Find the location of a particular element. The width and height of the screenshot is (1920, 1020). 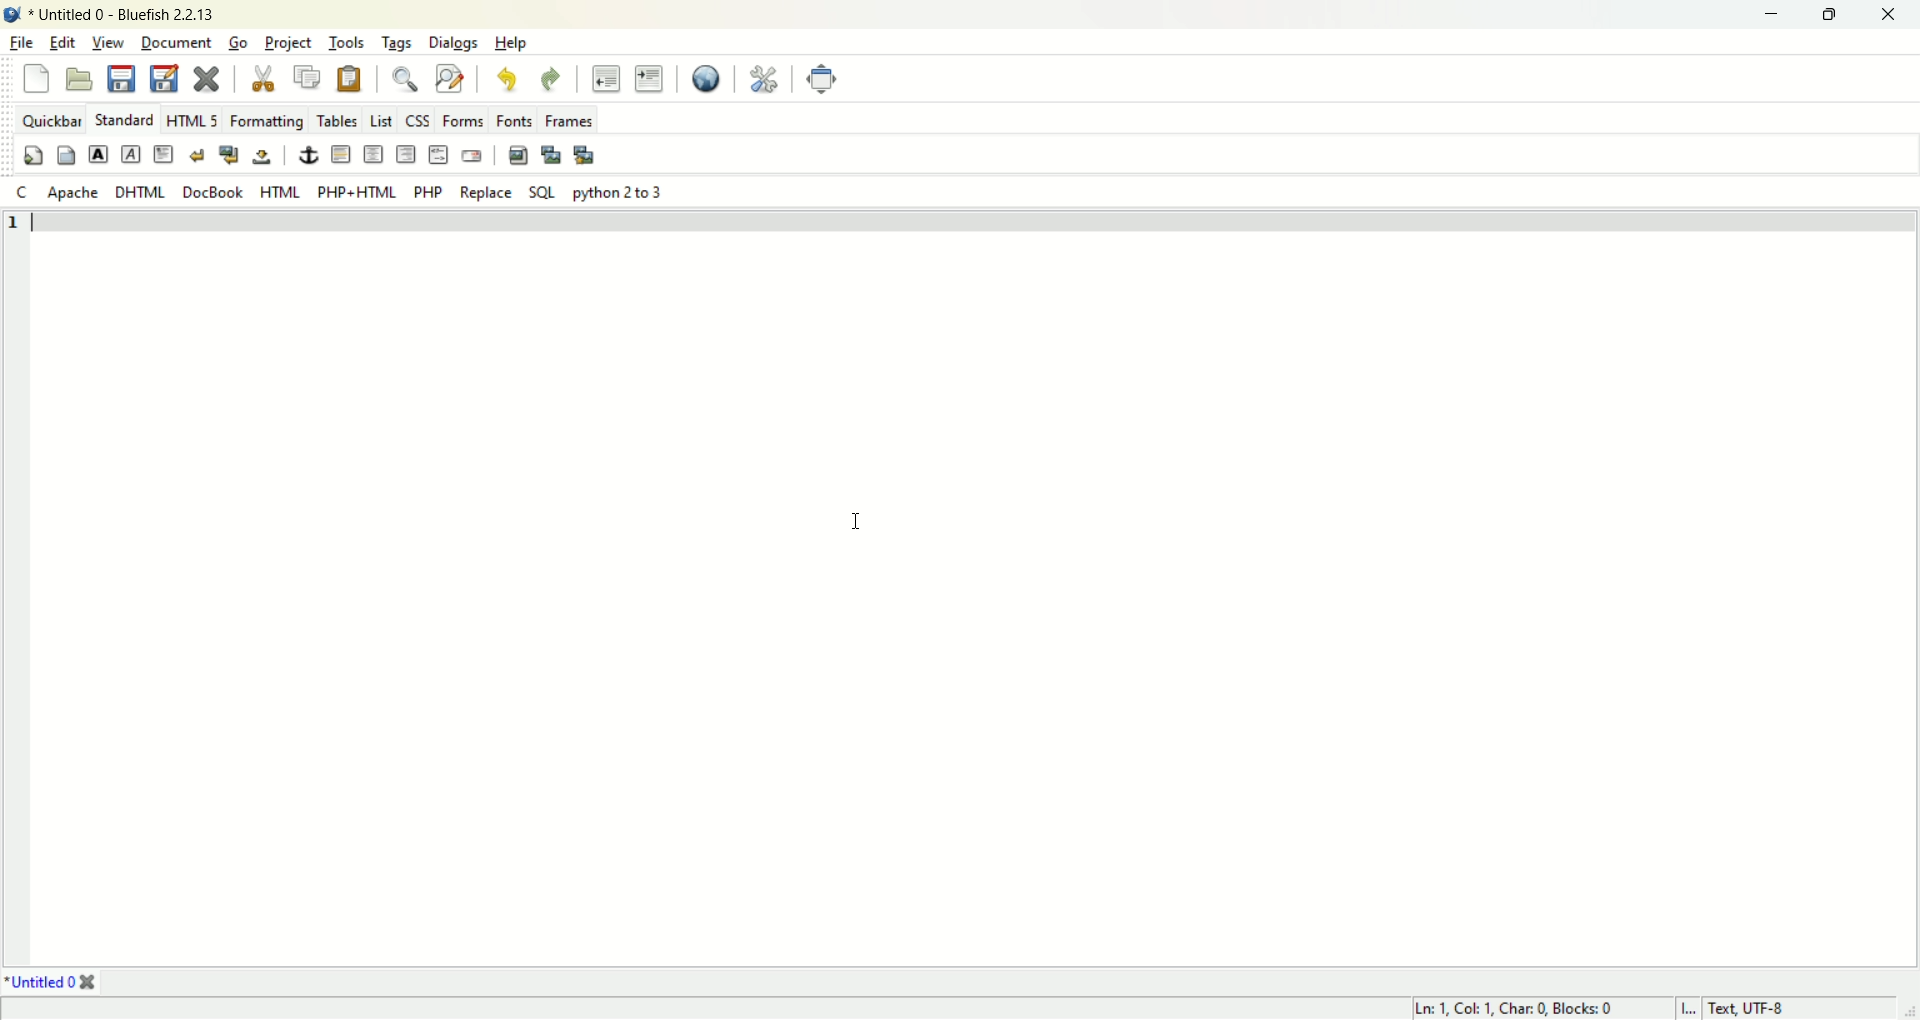

fonts is located at coordinates (517, 121).